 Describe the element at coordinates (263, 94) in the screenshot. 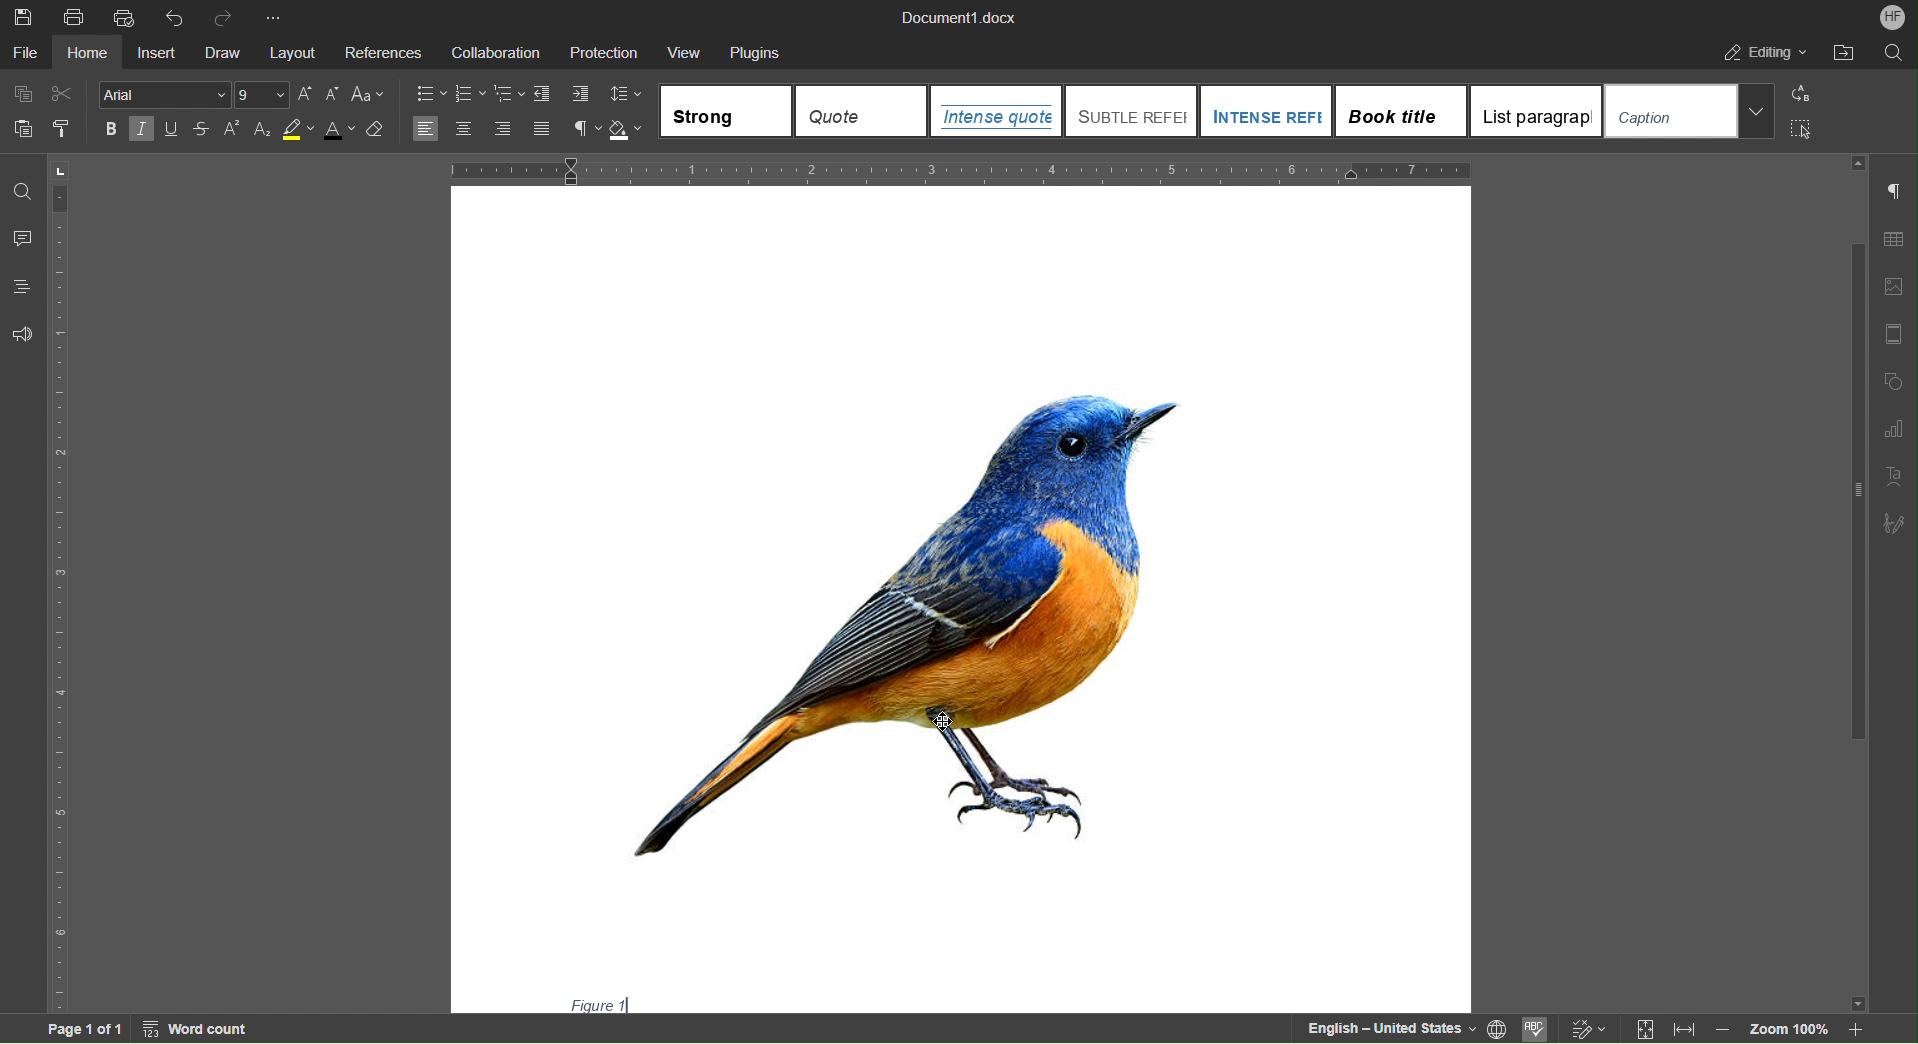

I see `Font size` at that location.